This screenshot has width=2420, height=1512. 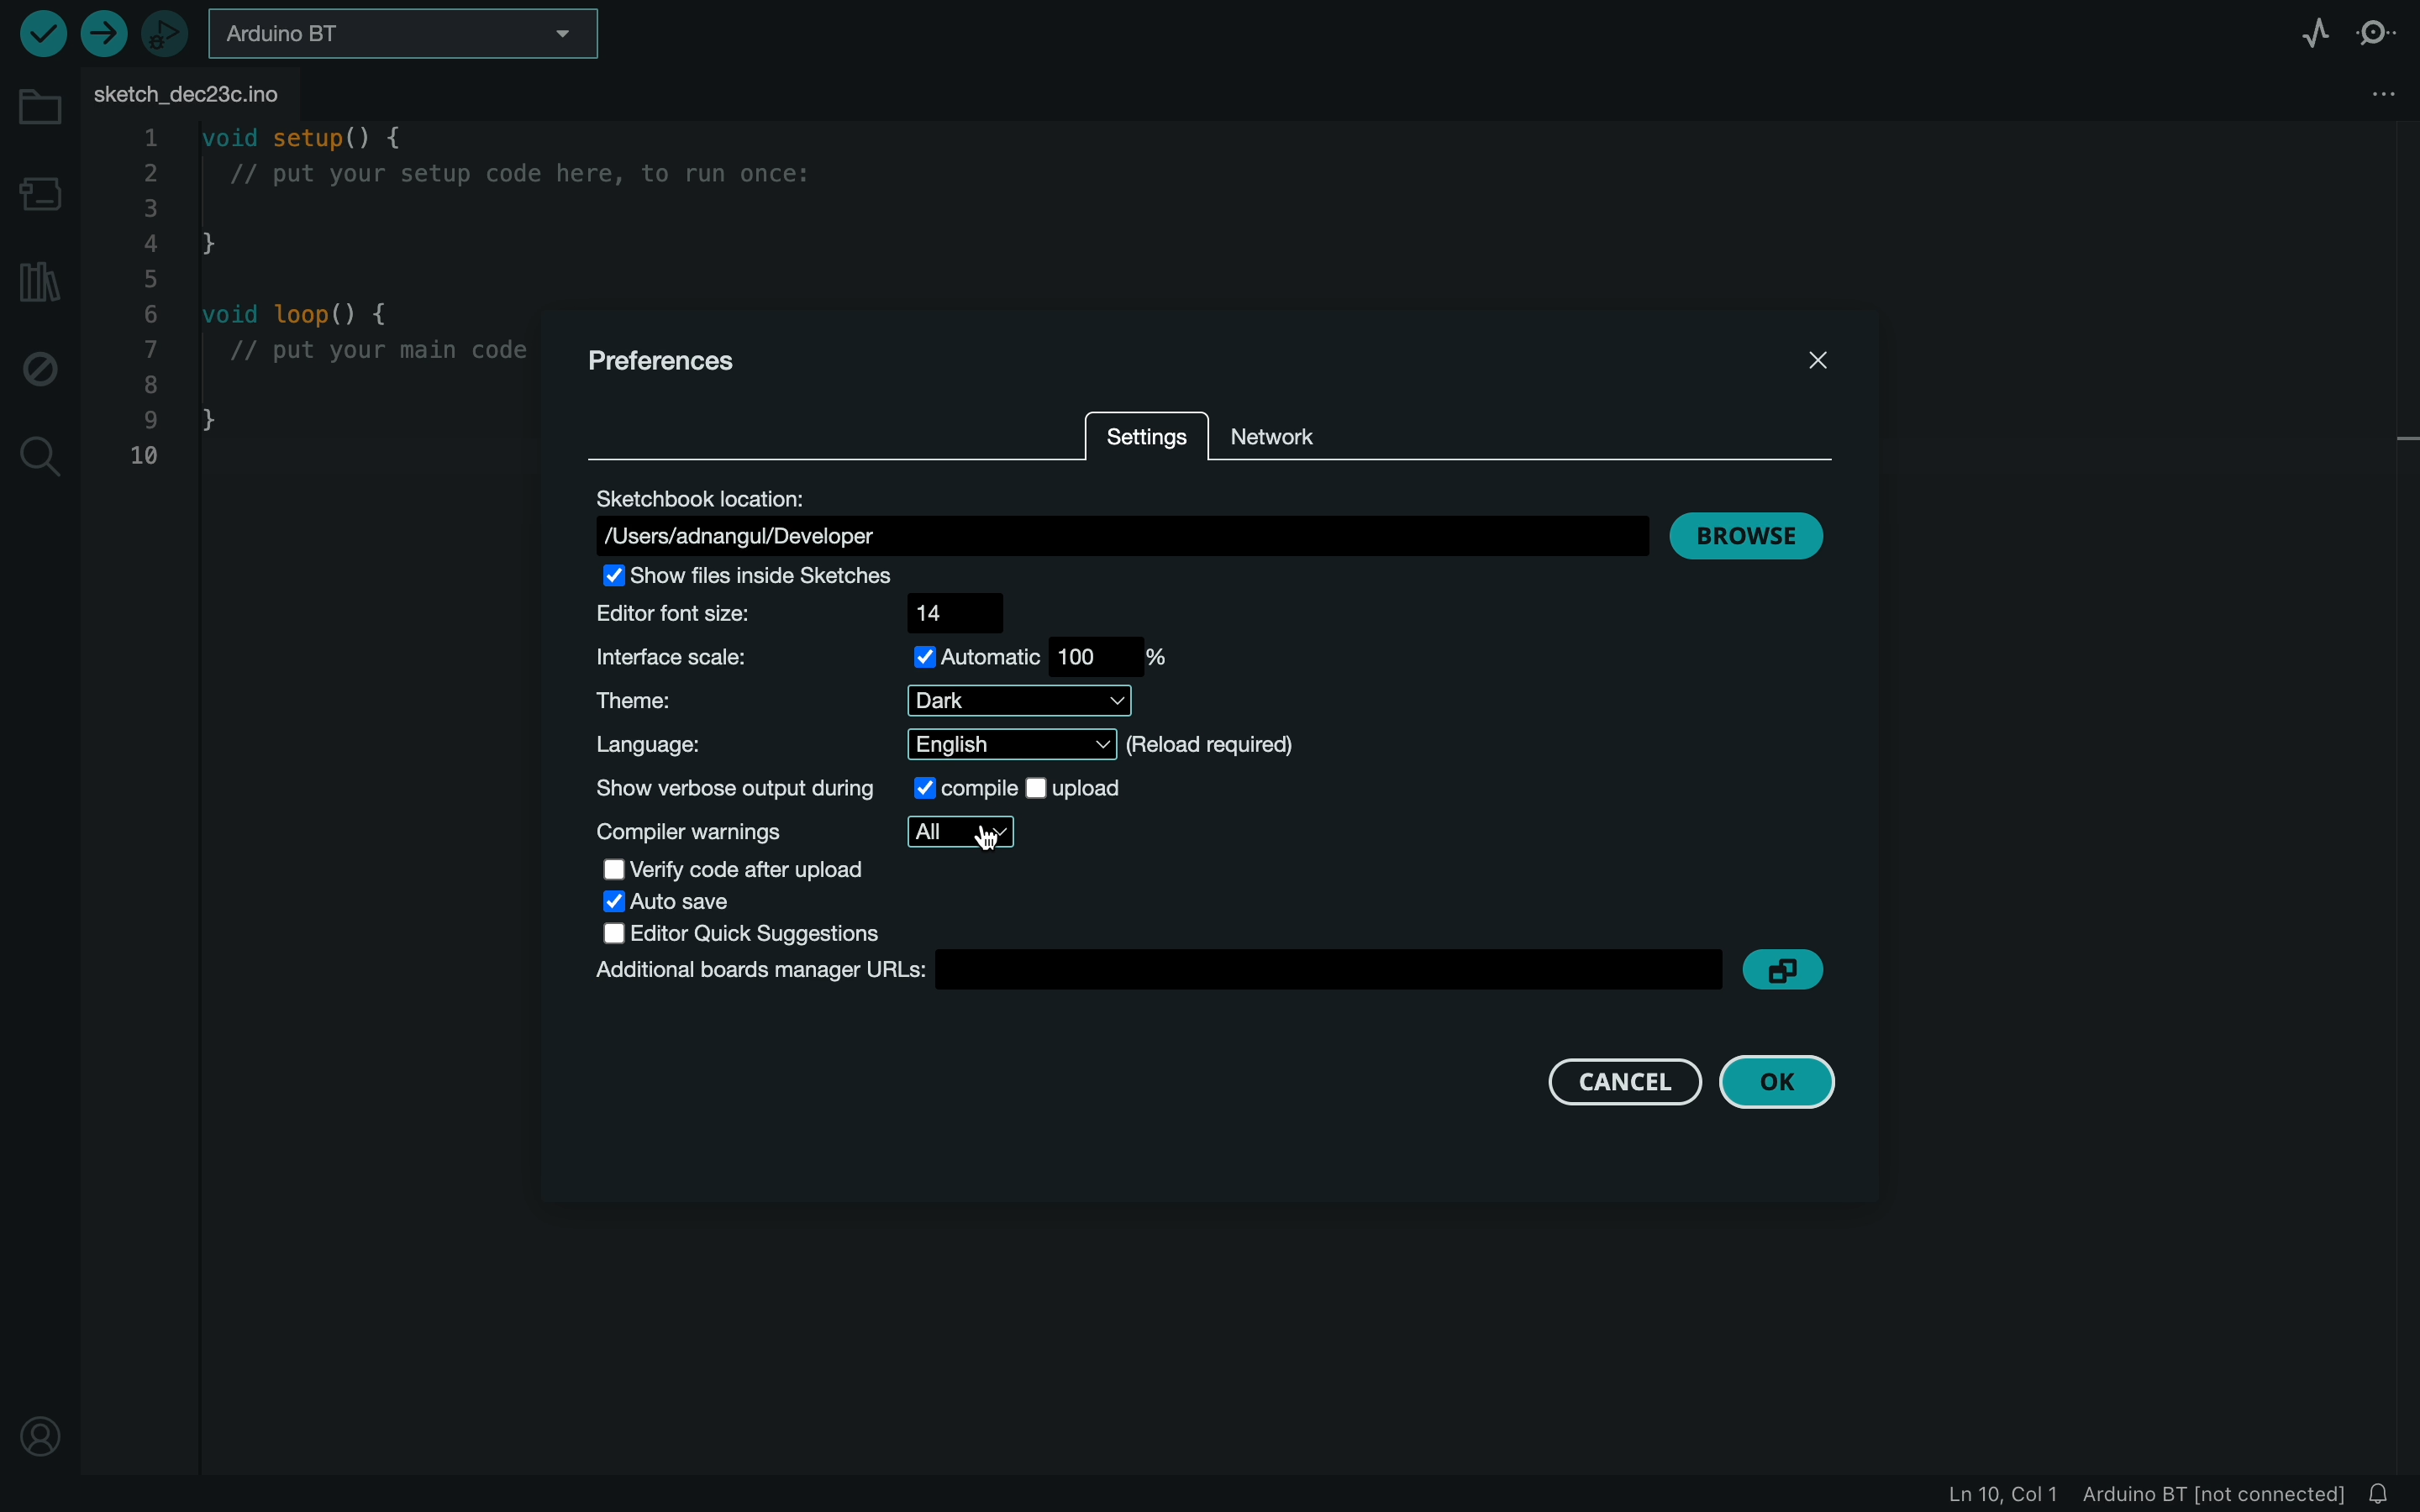 What do you see at coordinates (41, 110) in the screenshot?
I see `folder` at bounding box center [41, 110].